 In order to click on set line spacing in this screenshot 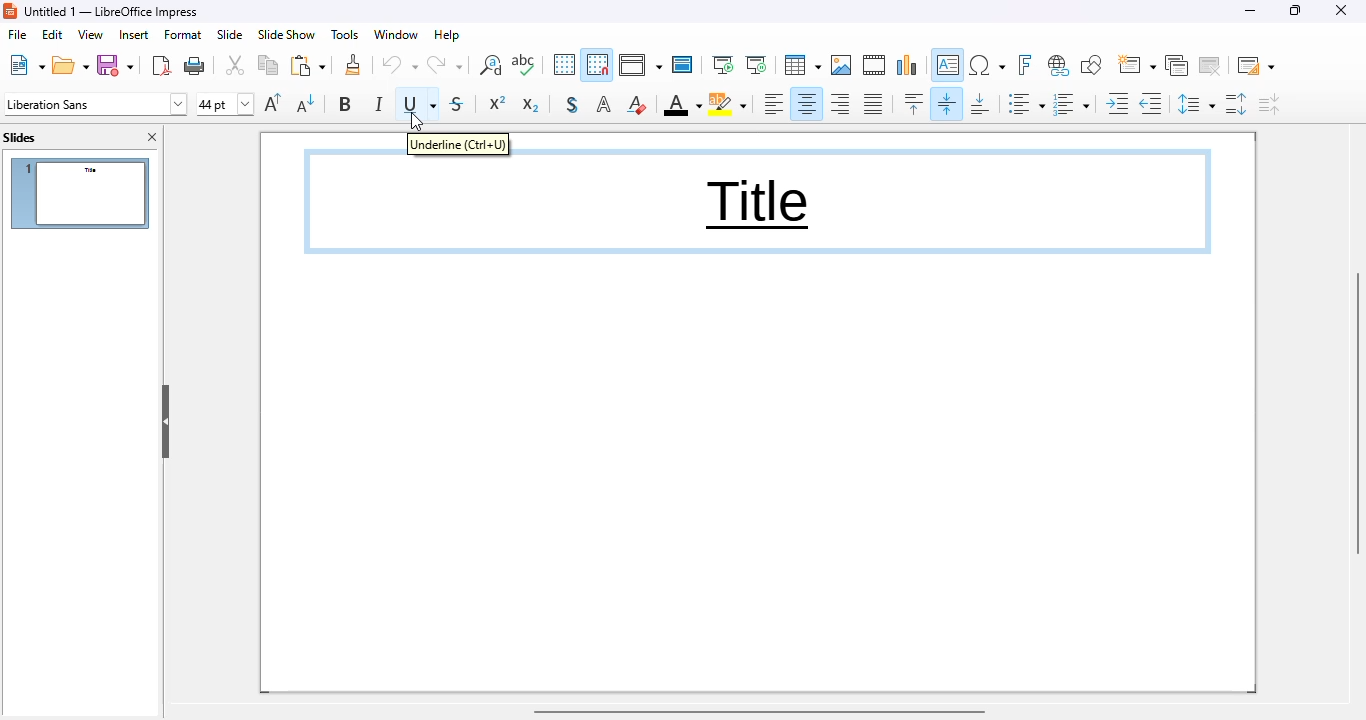, I will do `click(1196, 104)`.